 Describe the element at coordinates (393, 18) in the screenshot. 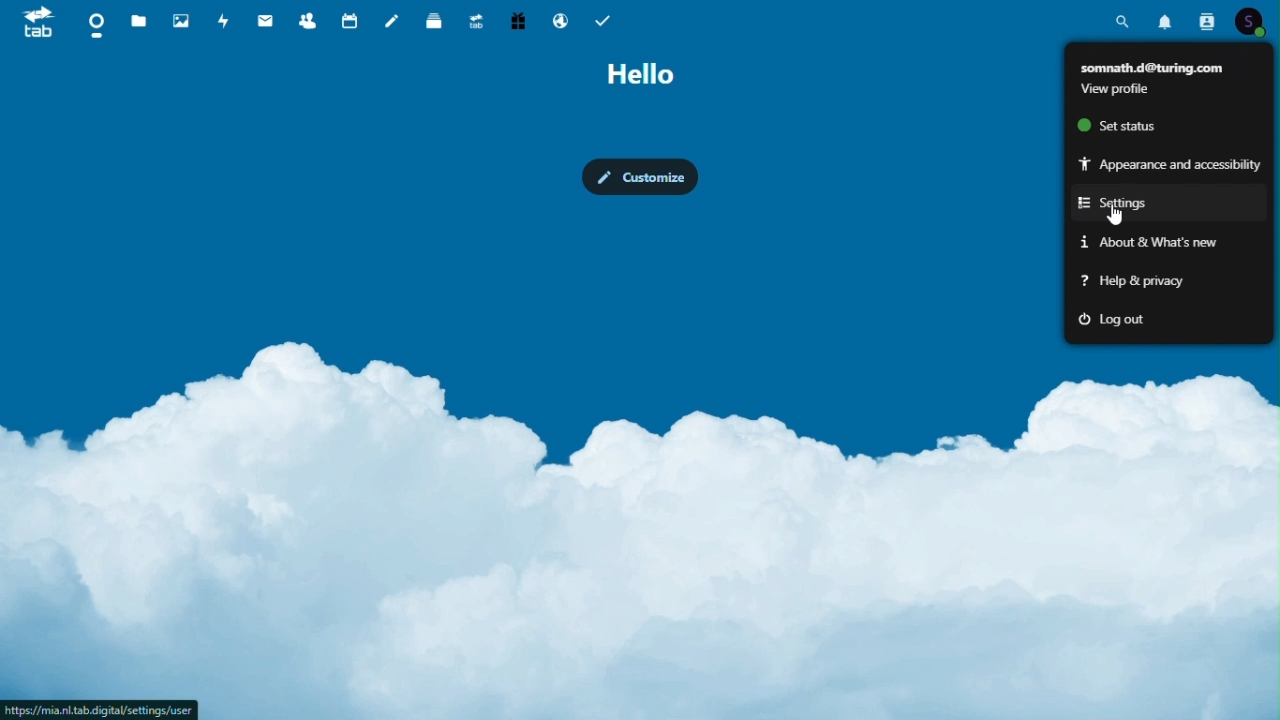

I see `Notes` at that location.